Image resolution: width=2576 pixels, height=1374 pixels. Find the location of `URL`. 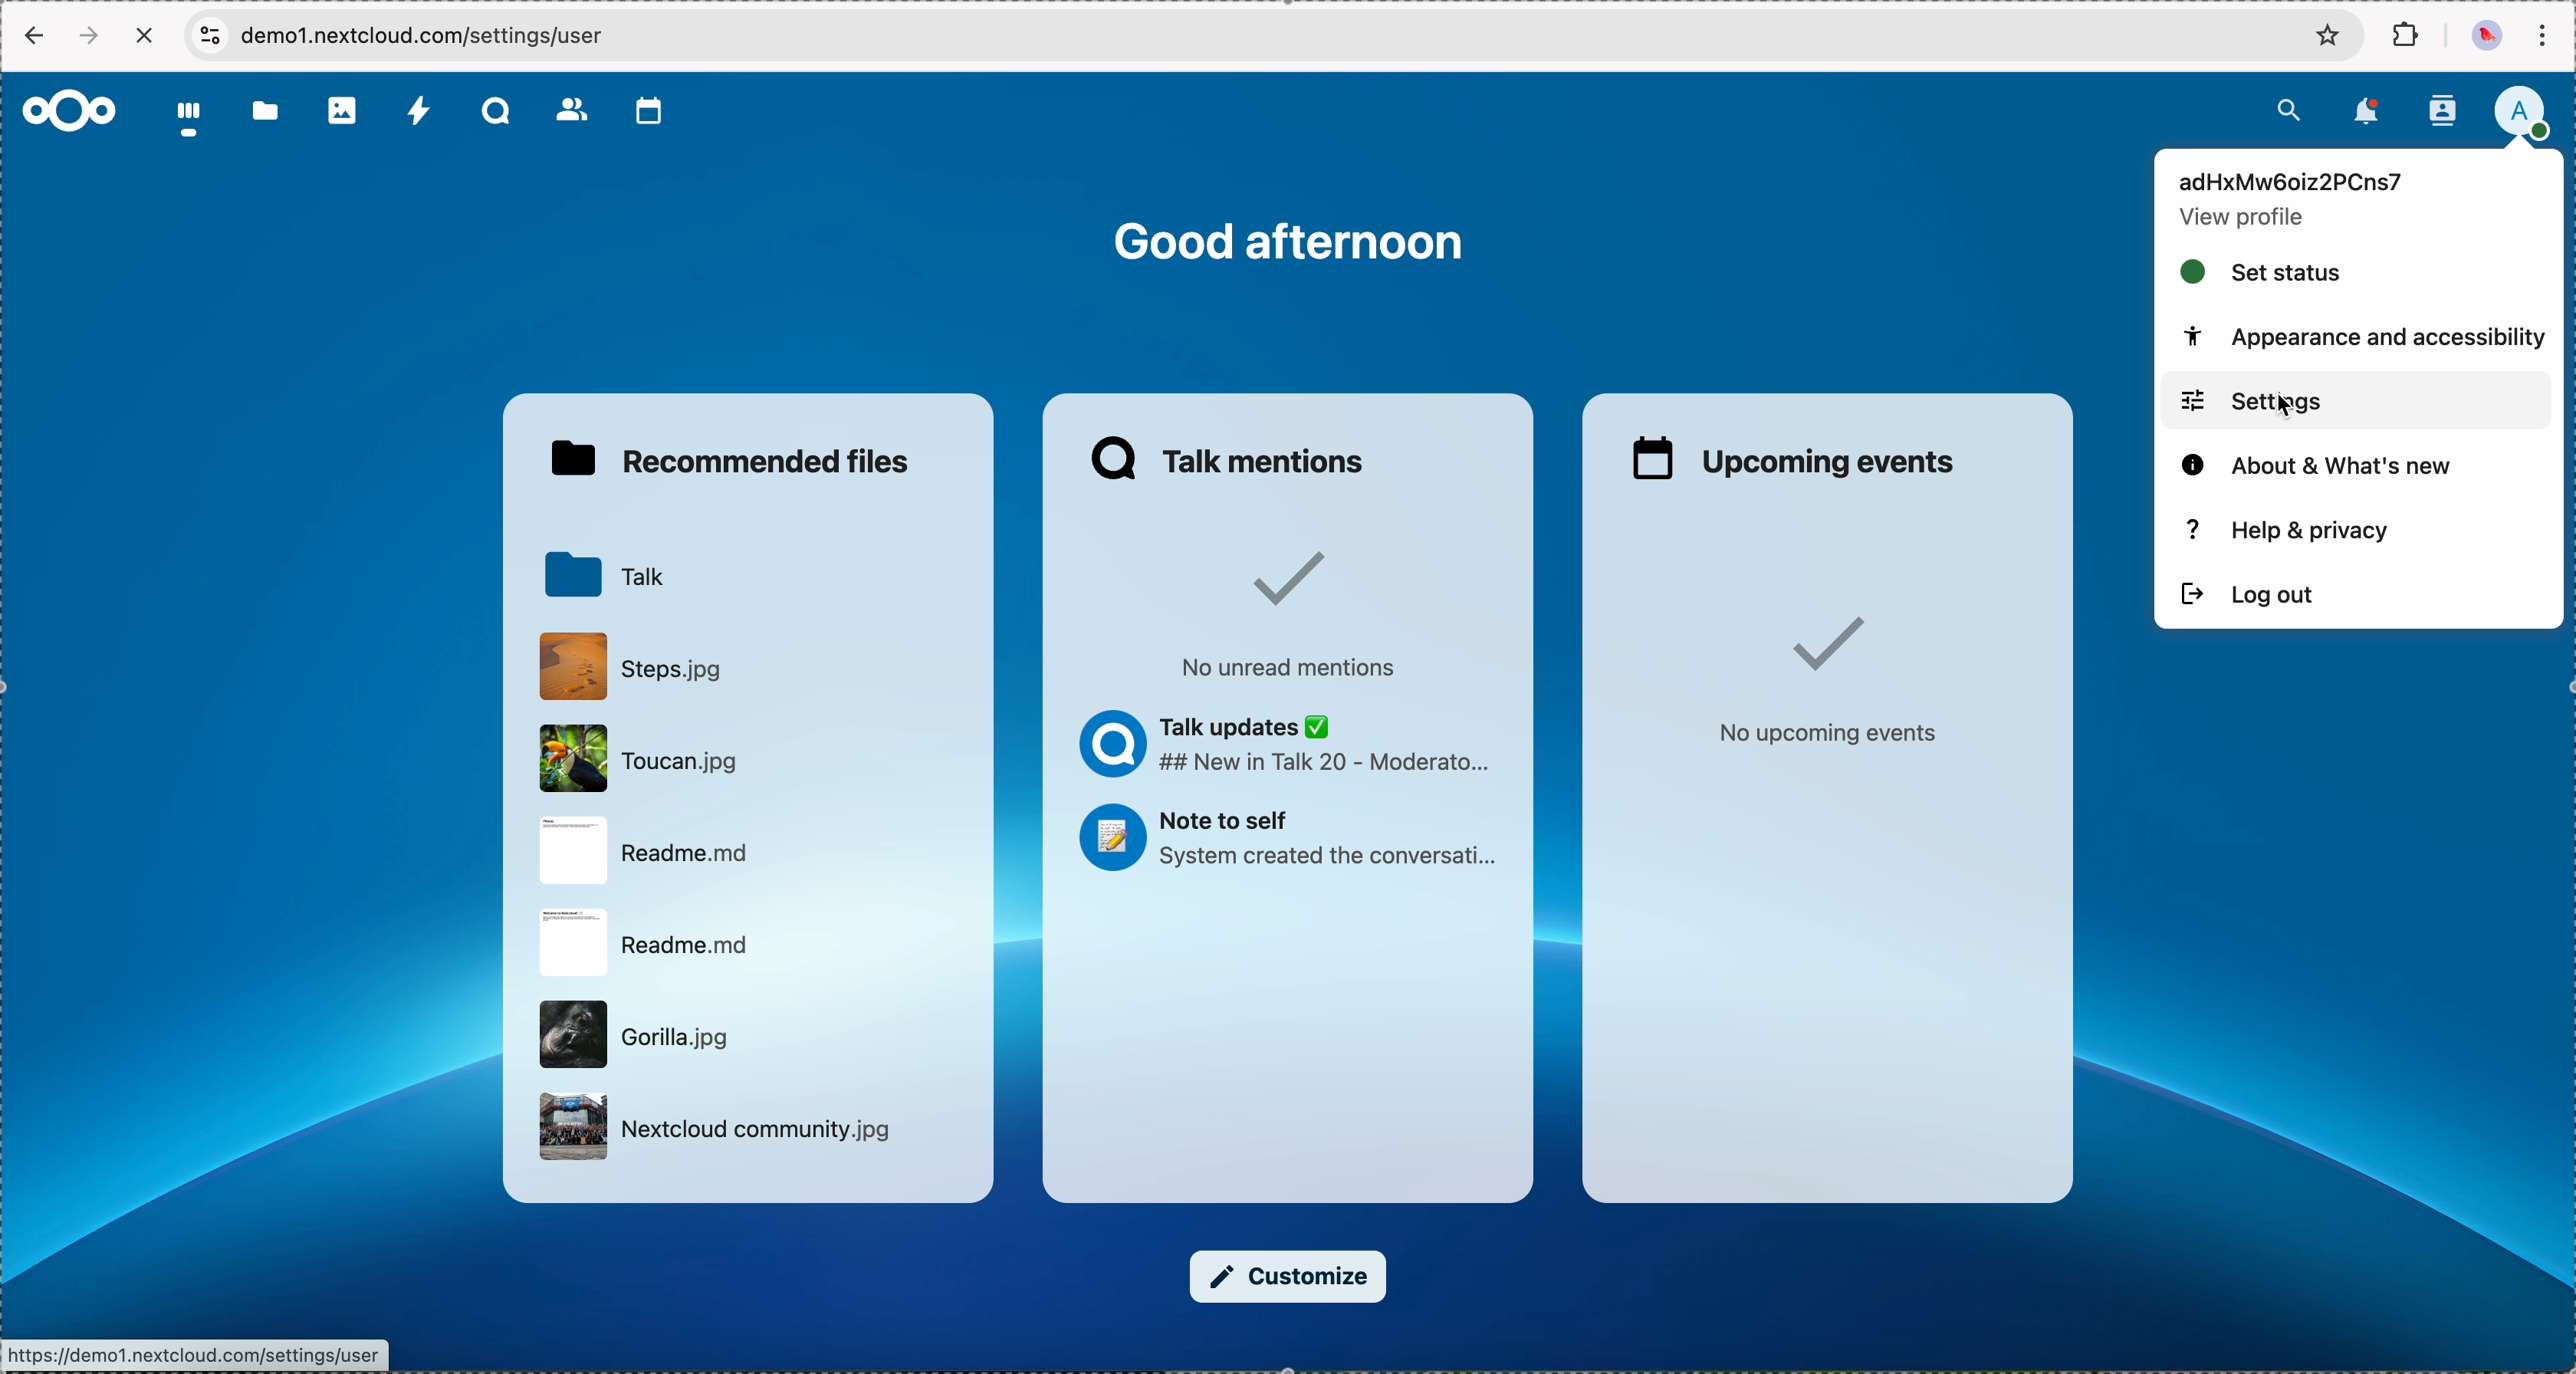

URL is located at coordinates (446, 35).